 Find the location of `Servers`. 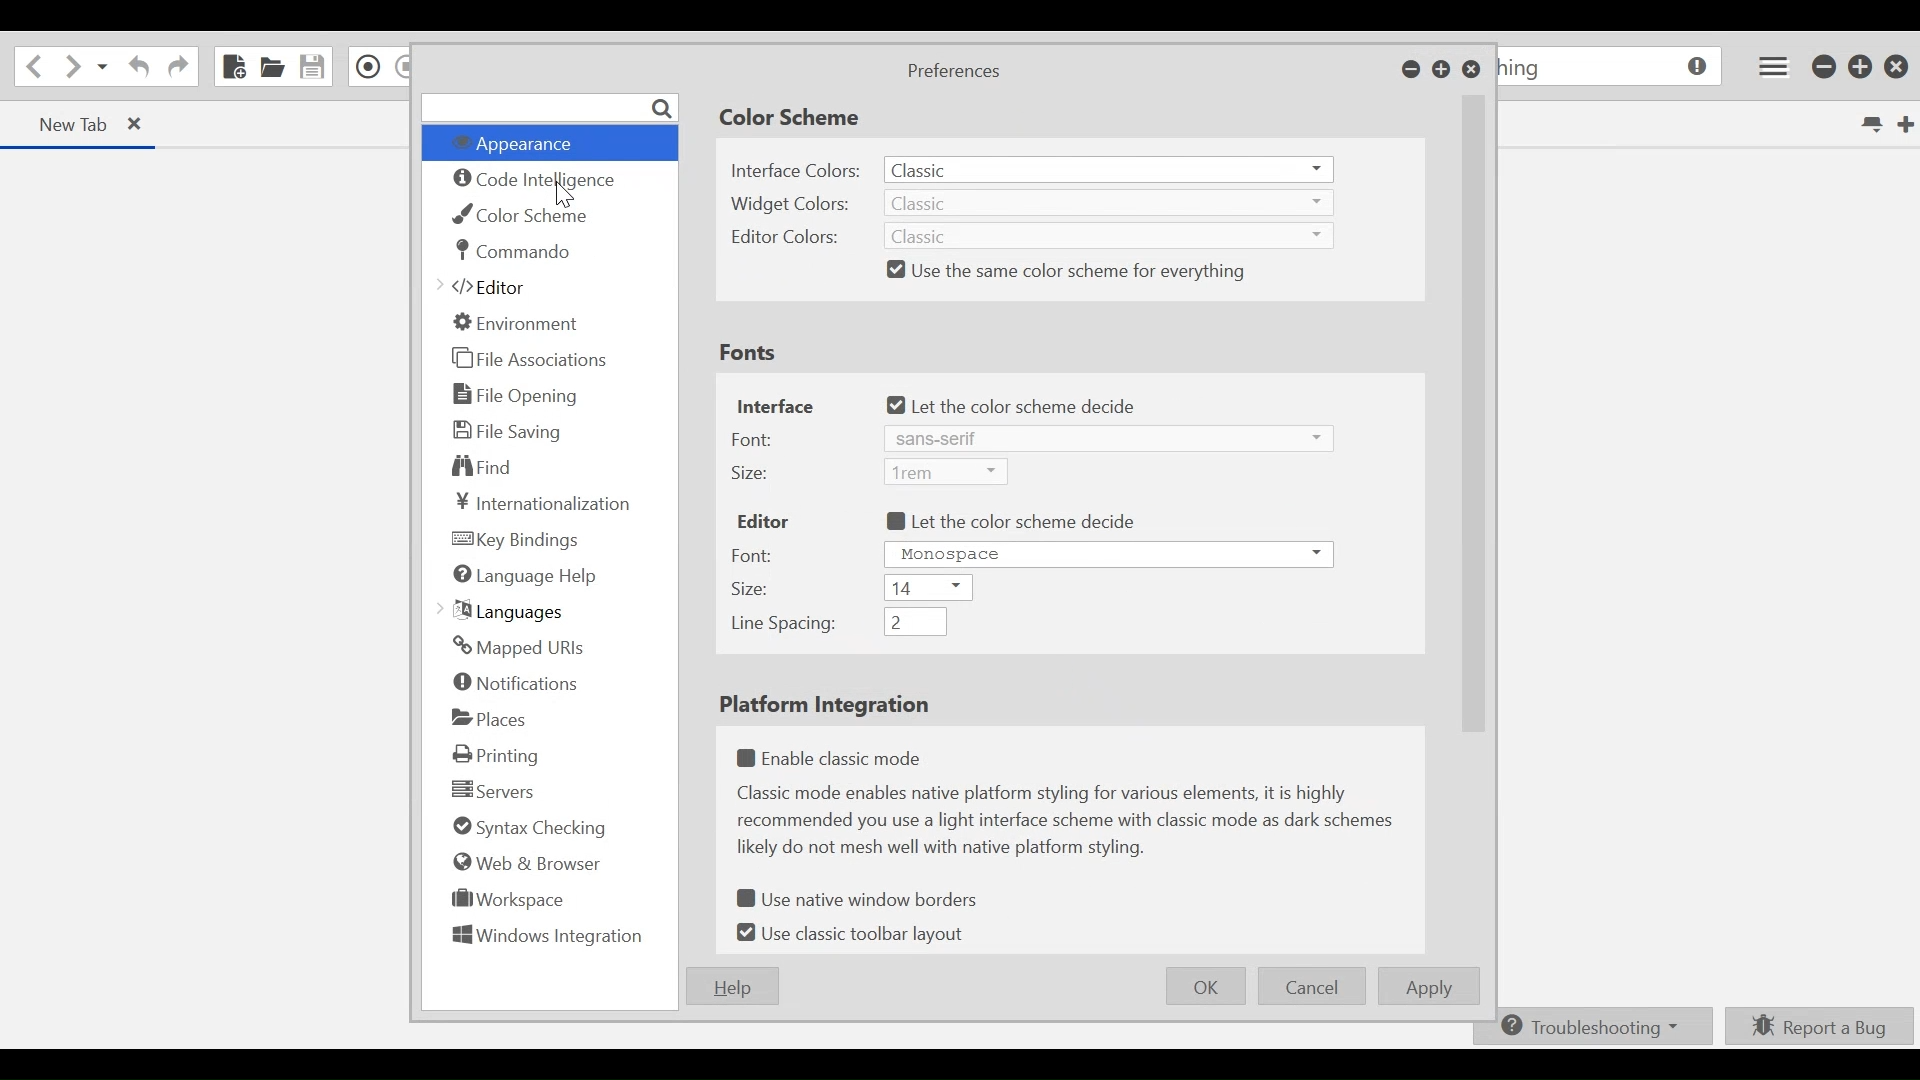

Servers is located at coordinates (493, 791).